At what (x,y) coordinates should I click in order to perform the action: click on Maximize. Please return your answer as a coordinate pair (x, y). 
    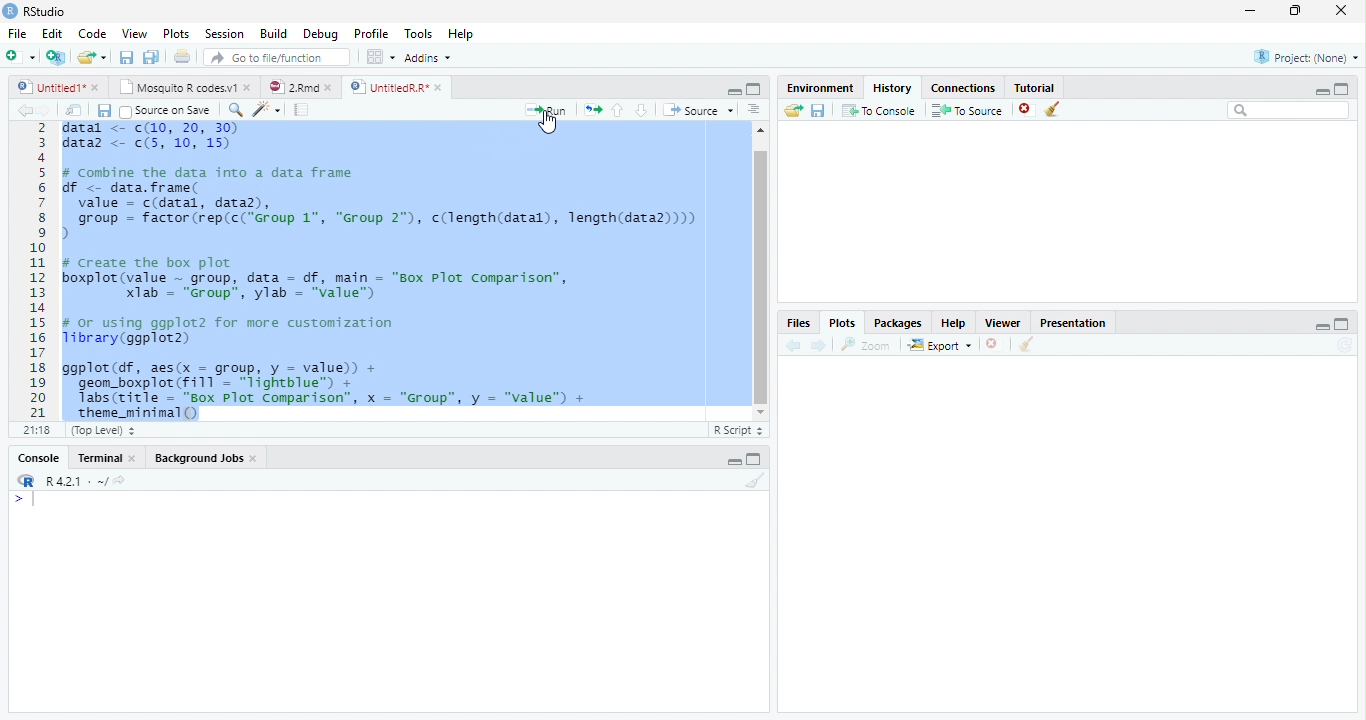
    Looking at the image, I should click on (1342, 324).